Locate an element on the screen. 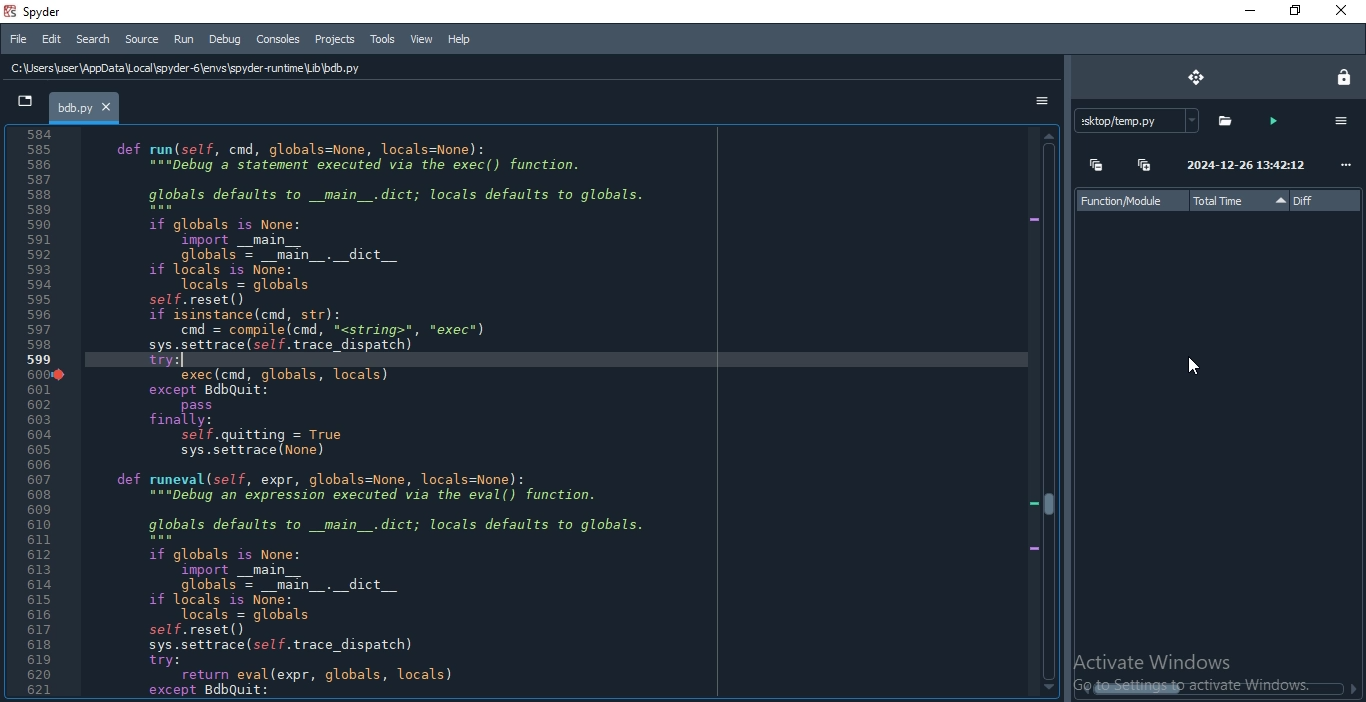  options is located at coordinates (1050, 102).